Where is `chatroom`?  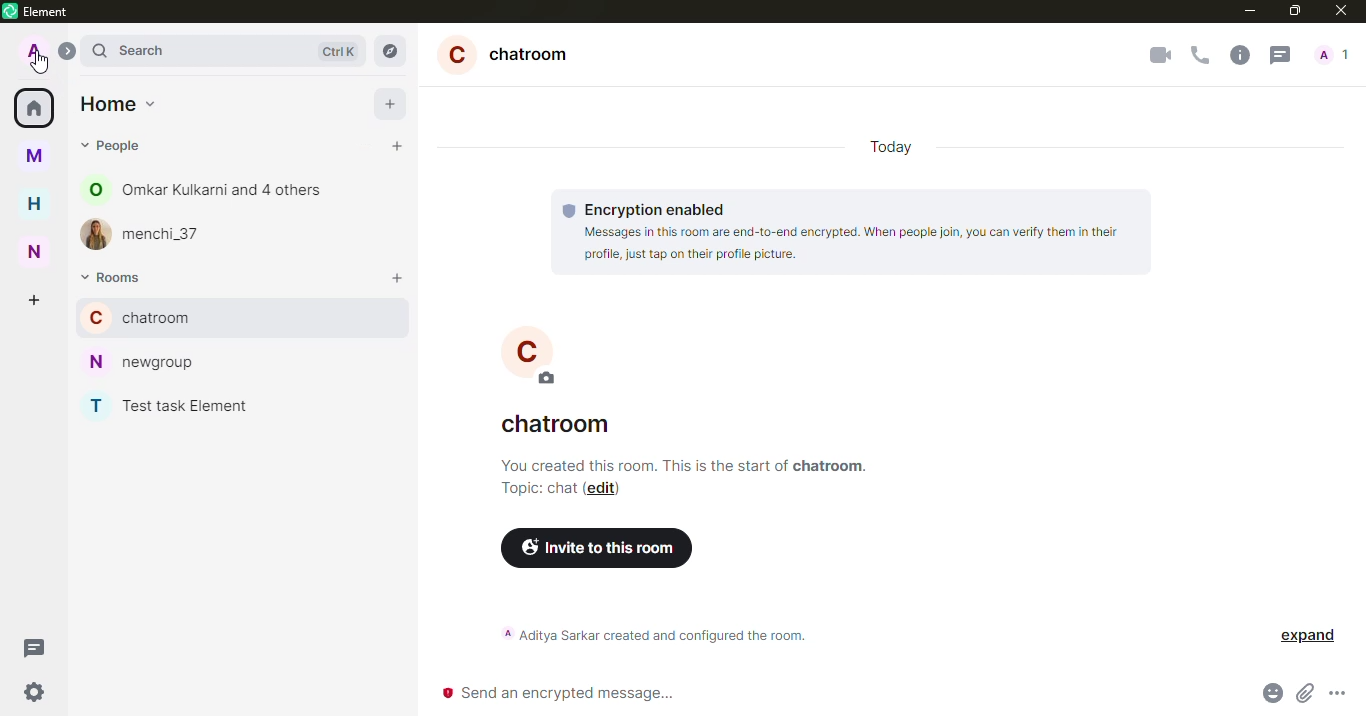 chatroom is located at coordinates (511, 50).